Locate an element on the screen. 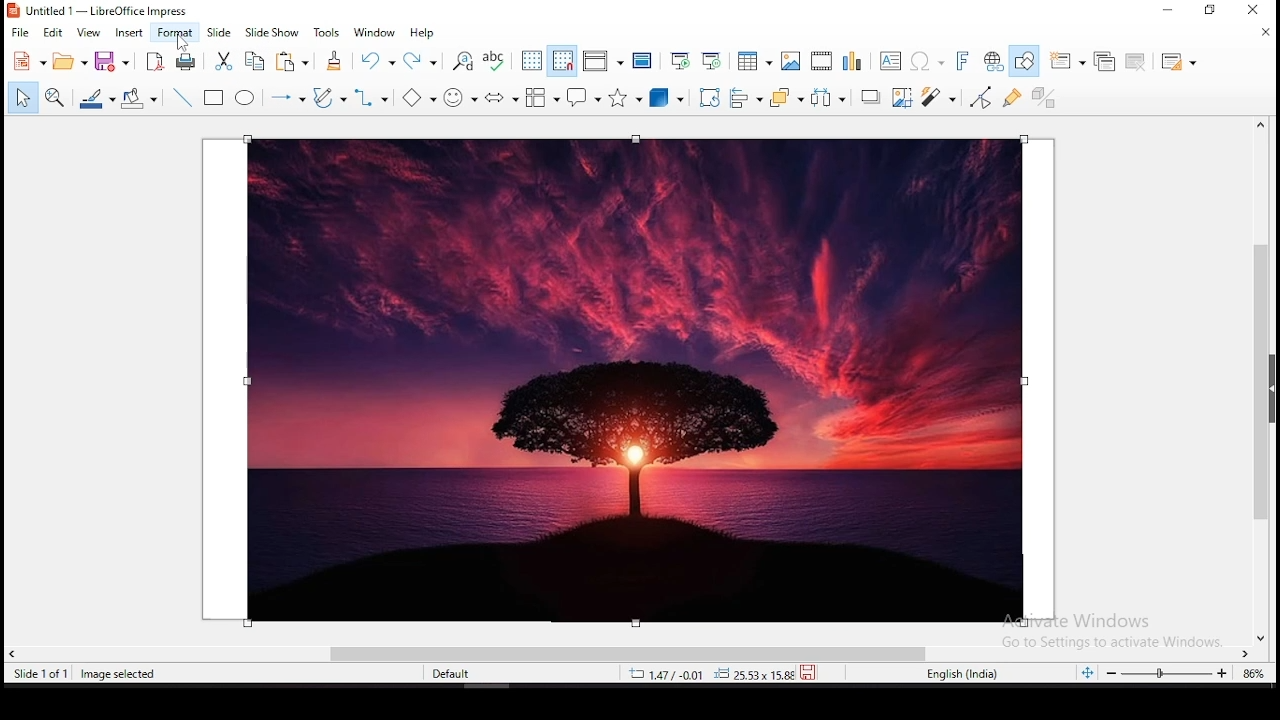  toggle extrusion is located at coordinates (1045, 95).